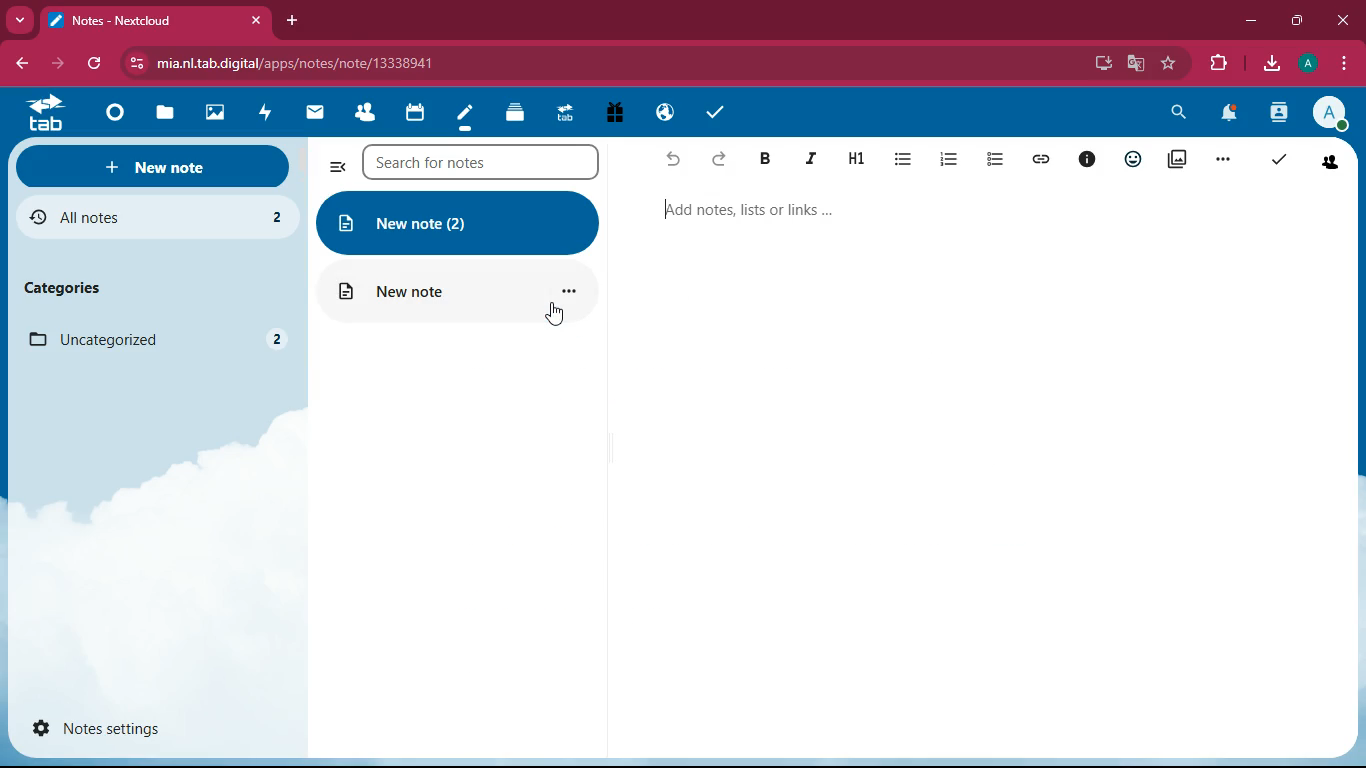  I want to click on files, so click(166, 113).